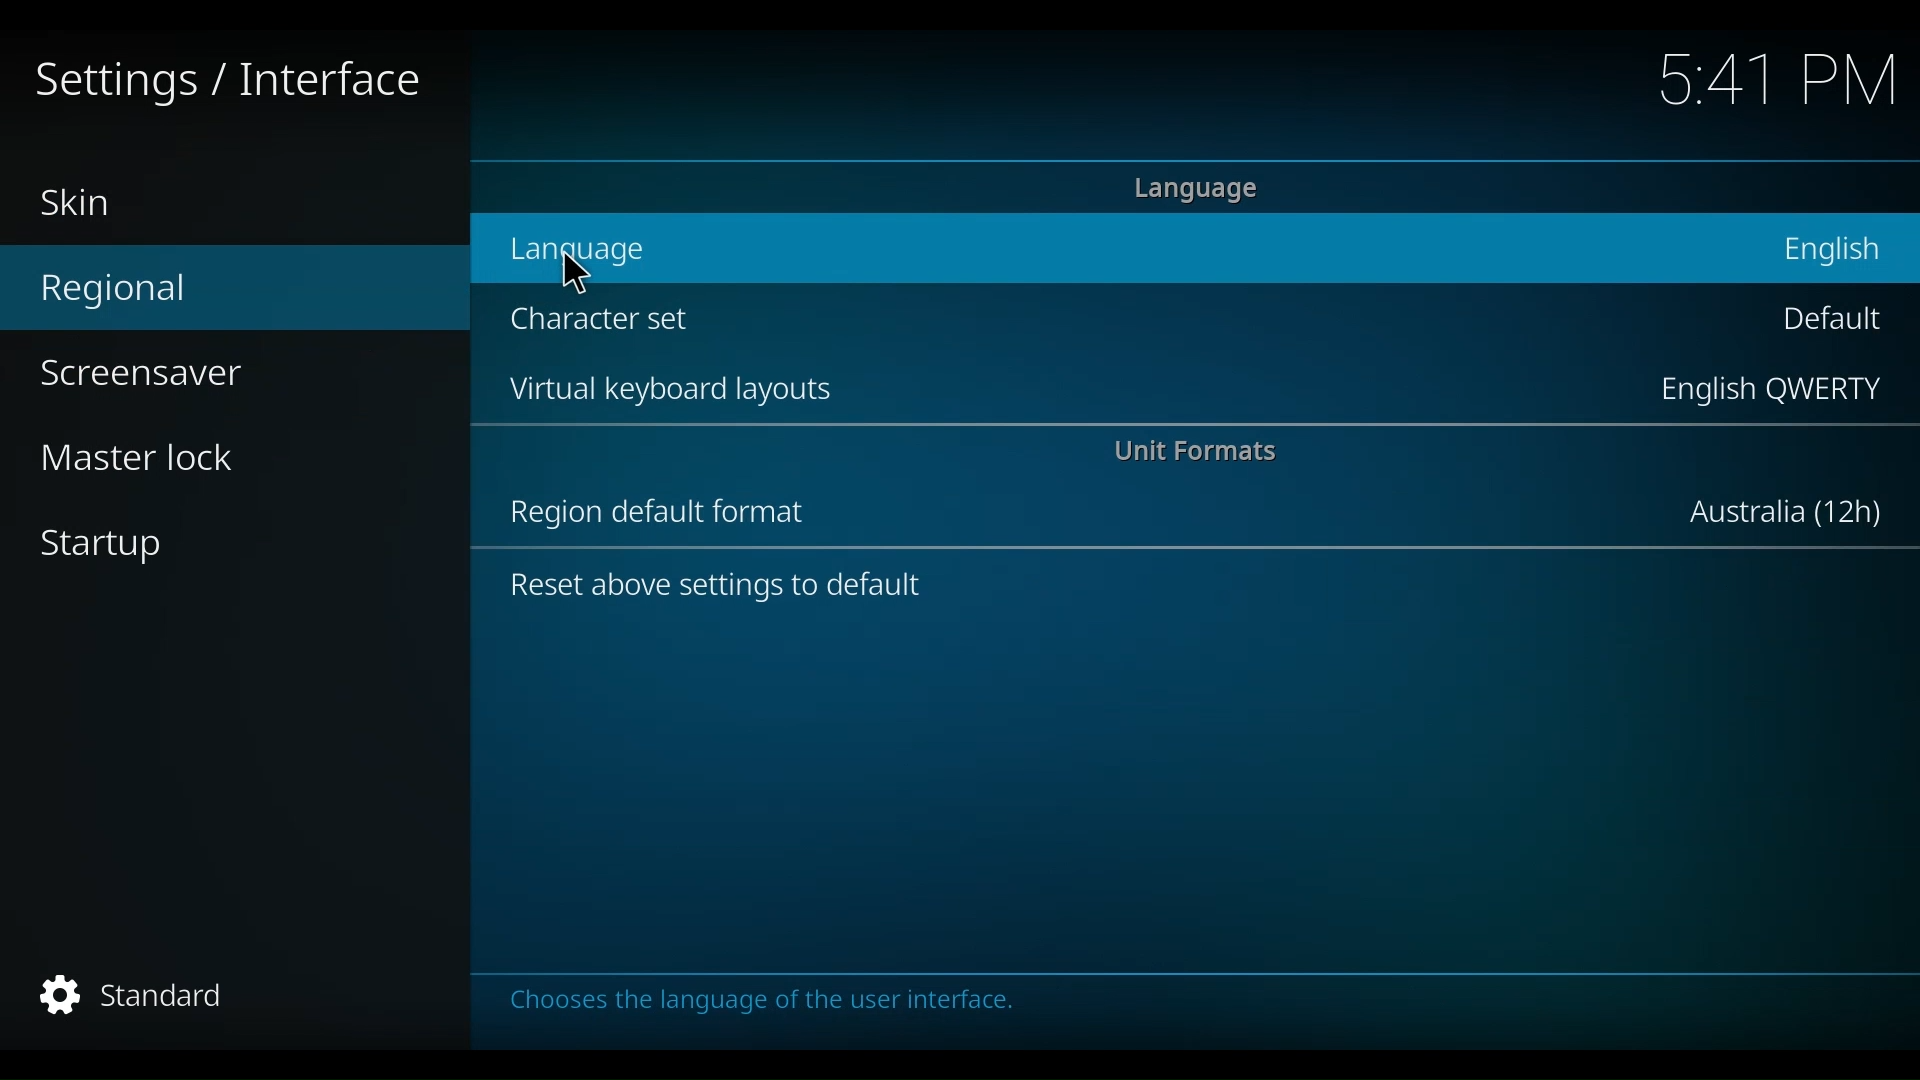  I want to click on Startup, so click(111, 548).